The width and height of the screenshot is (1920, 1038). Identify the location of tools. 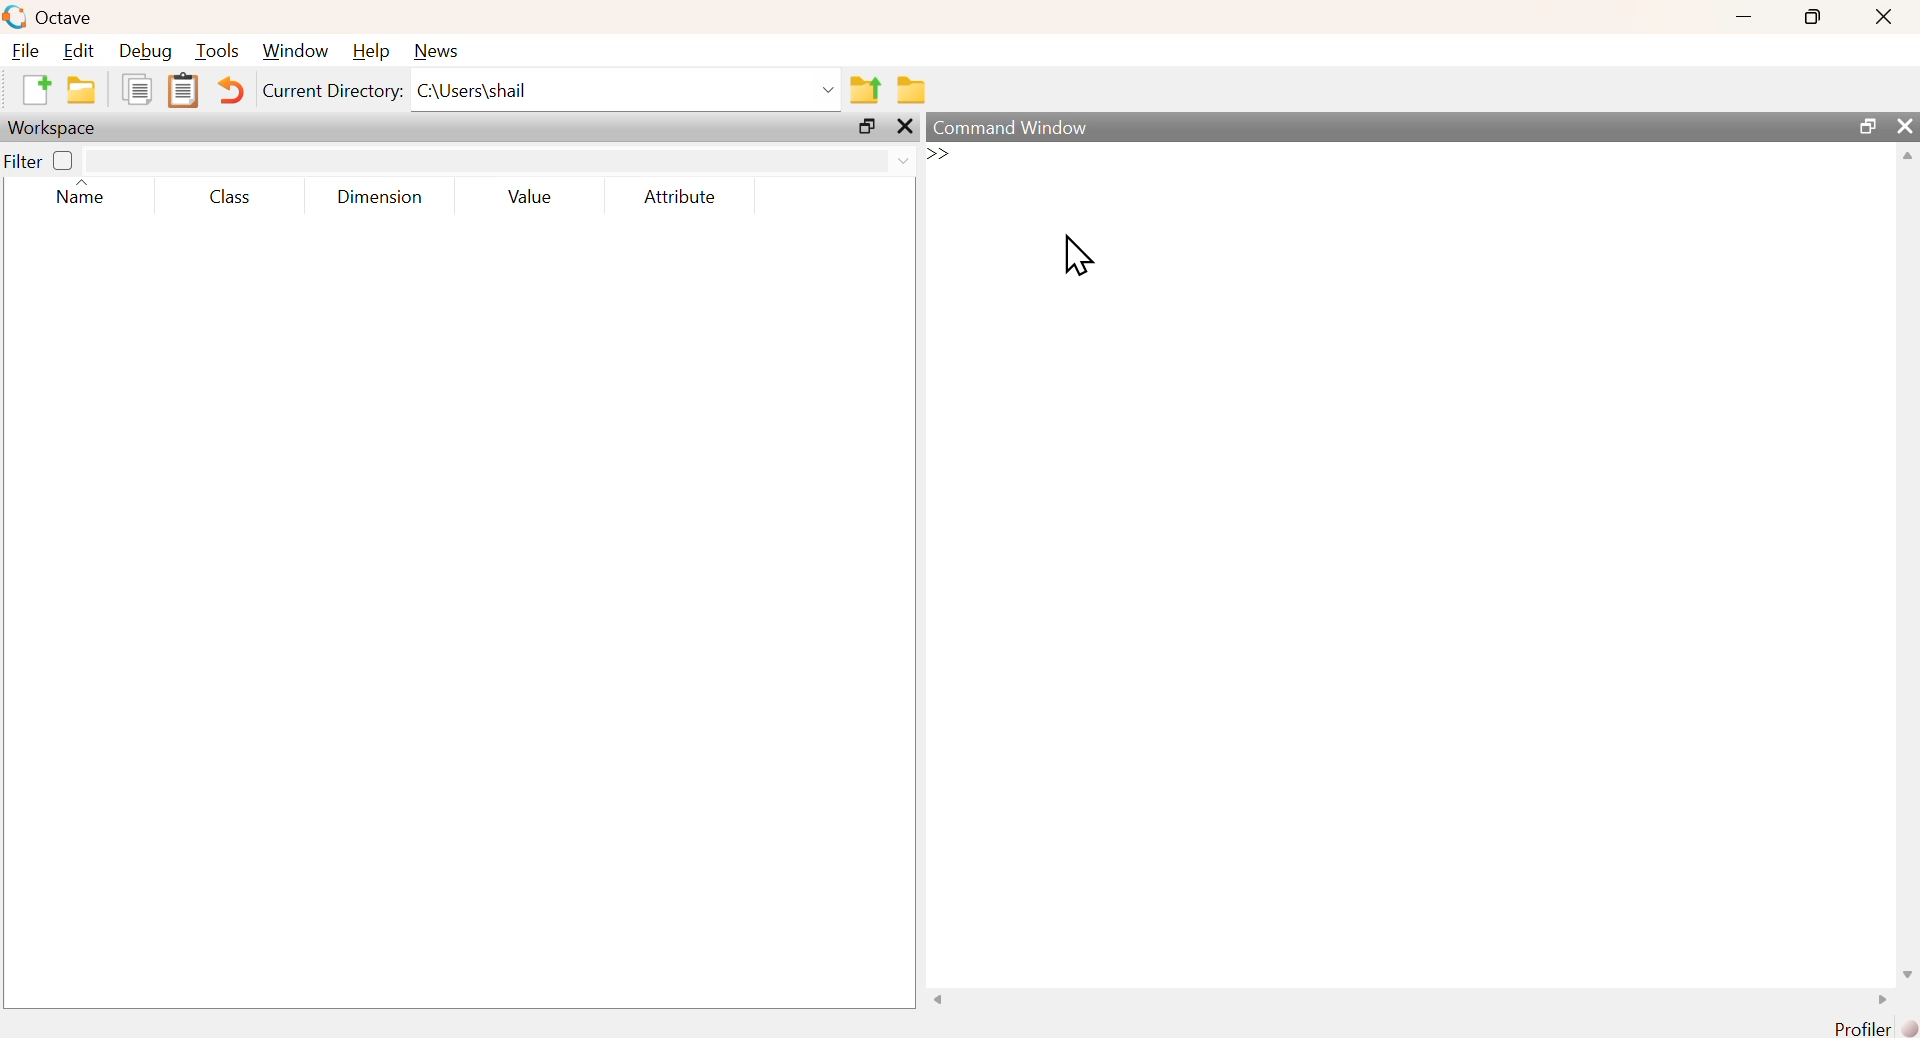
(219, 51).